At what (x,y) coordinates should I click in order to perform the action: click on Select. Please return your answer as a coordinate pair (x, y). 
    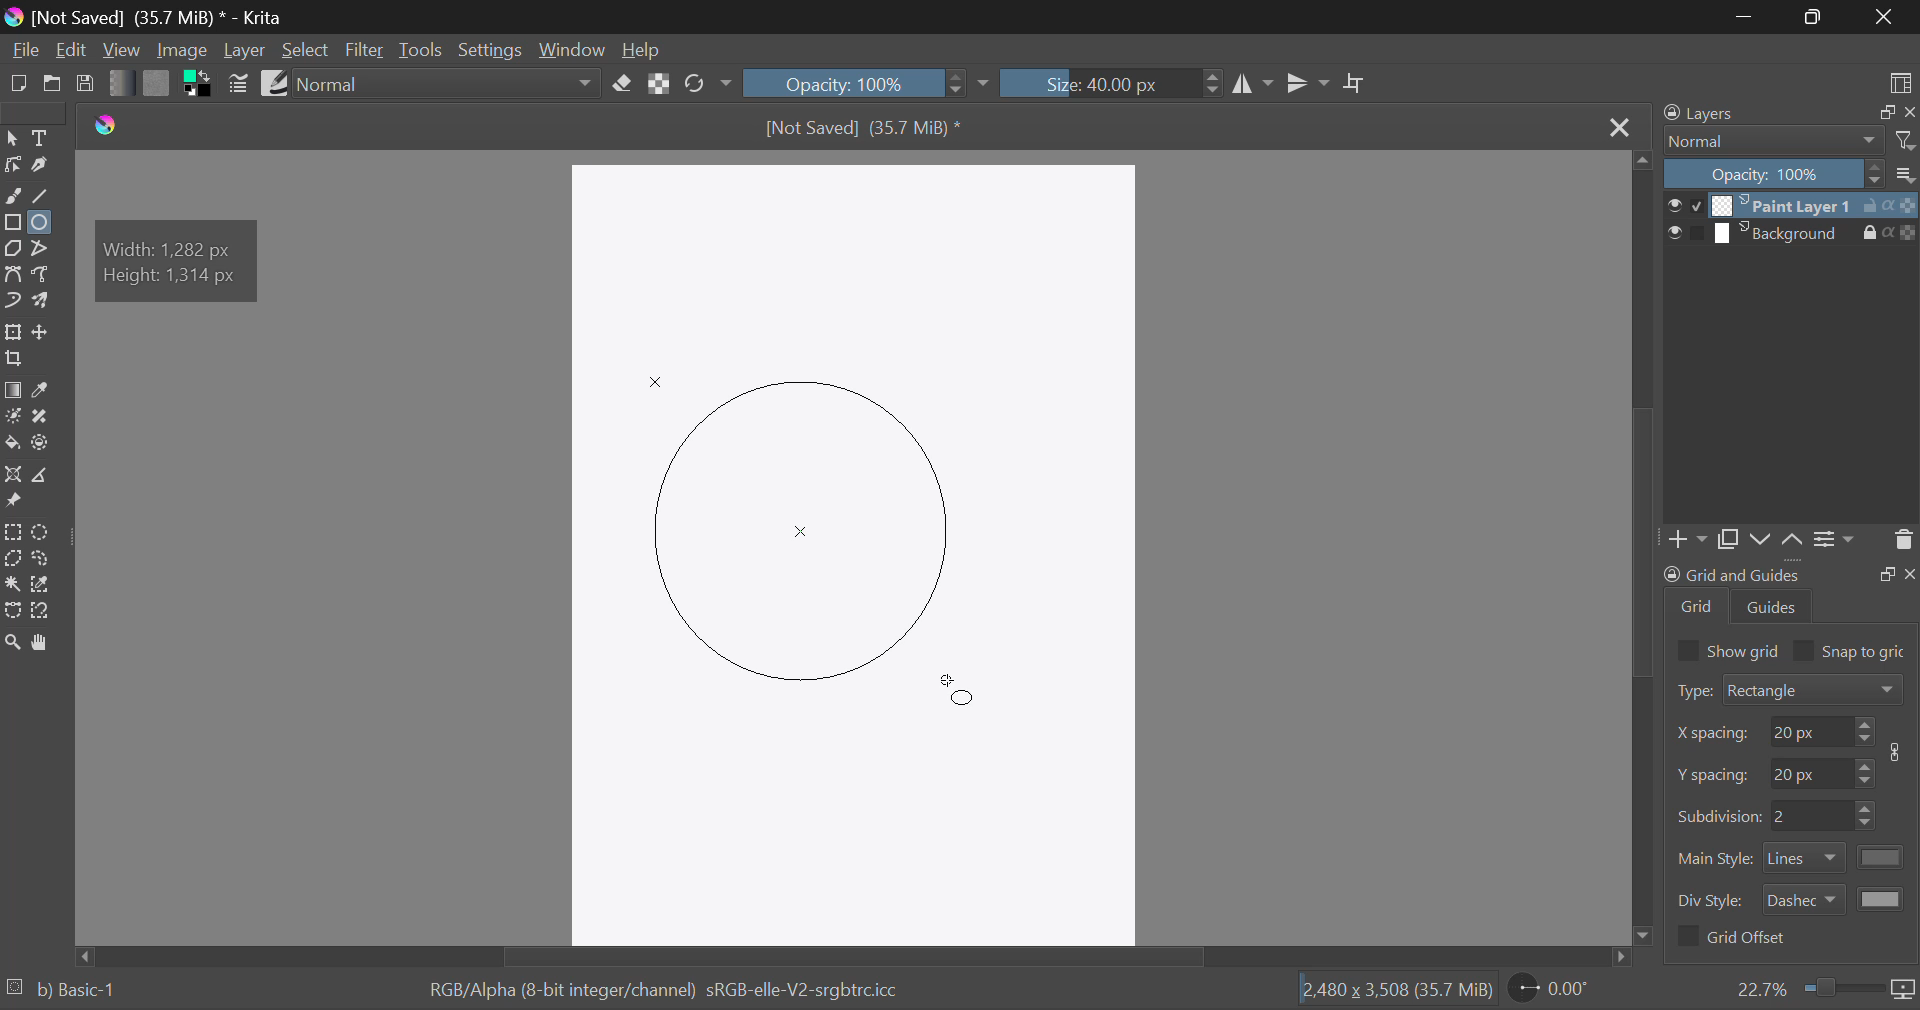
    Looking at the image, I should click on (306, 50).